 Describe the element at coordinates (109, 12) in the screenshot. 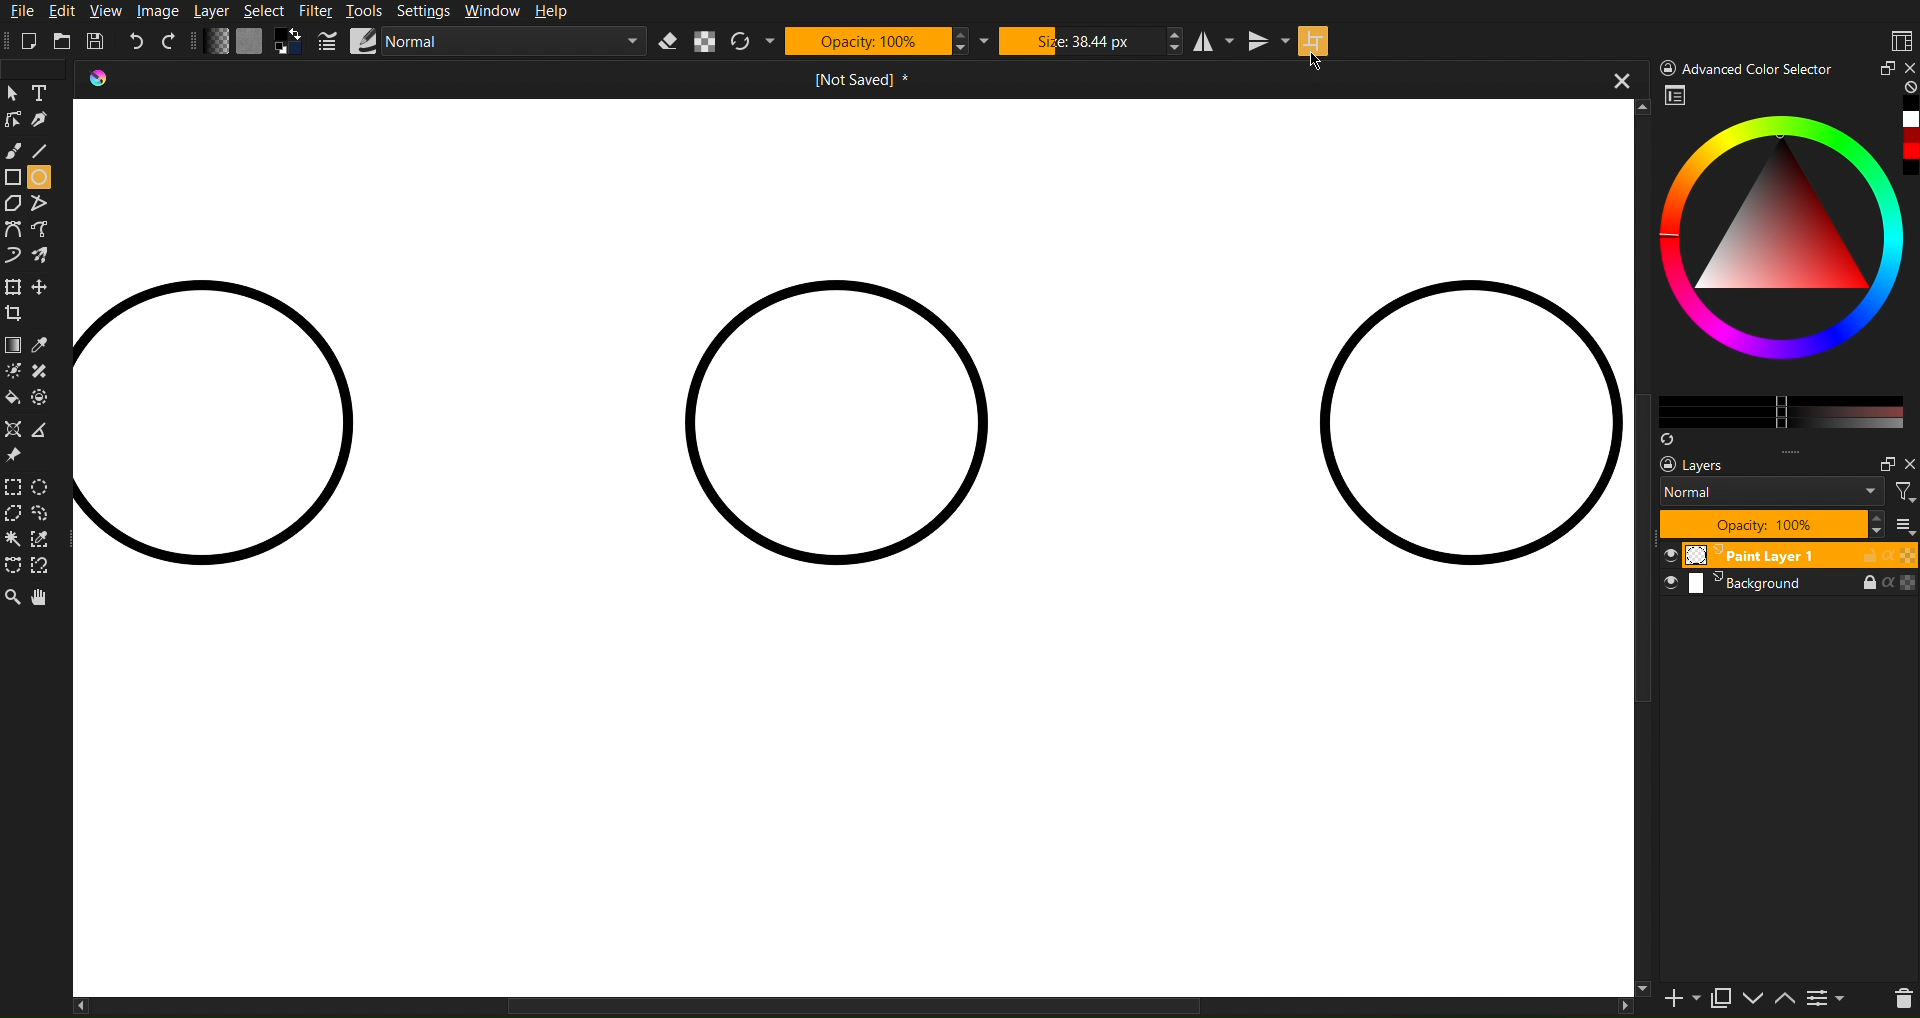

I see `View` at that location.